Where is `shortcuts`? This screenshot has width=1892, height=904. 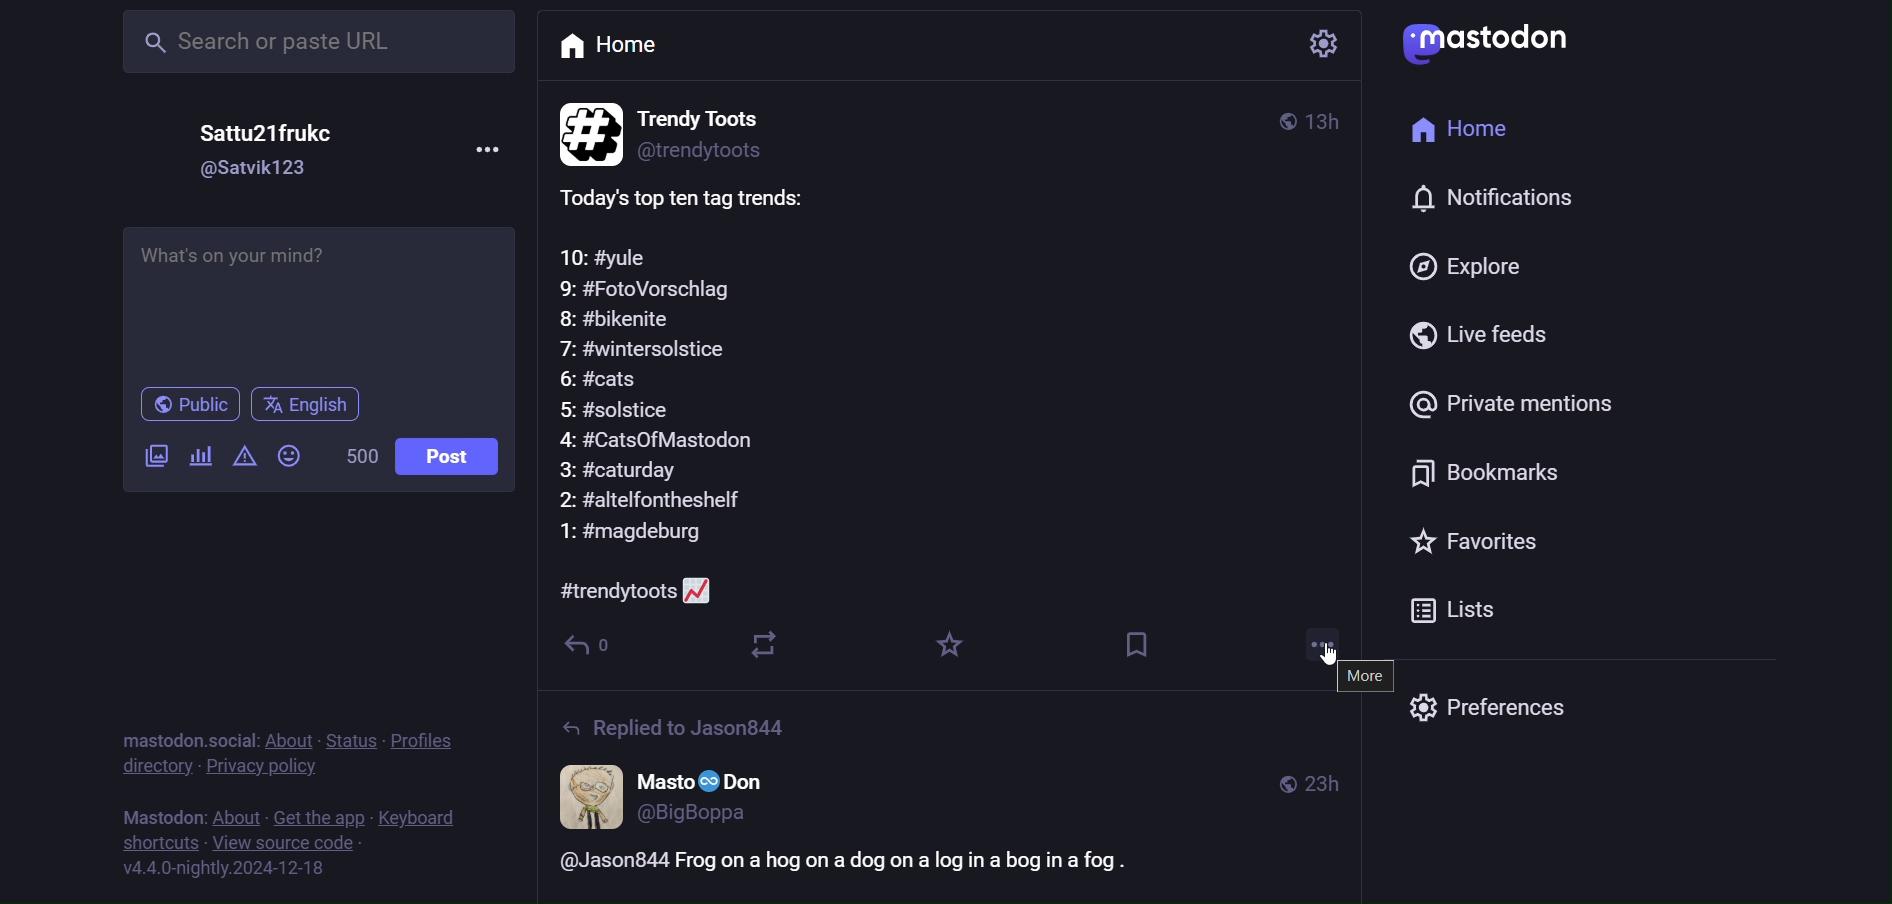 shortcuts is located at coordinates (159, 845).